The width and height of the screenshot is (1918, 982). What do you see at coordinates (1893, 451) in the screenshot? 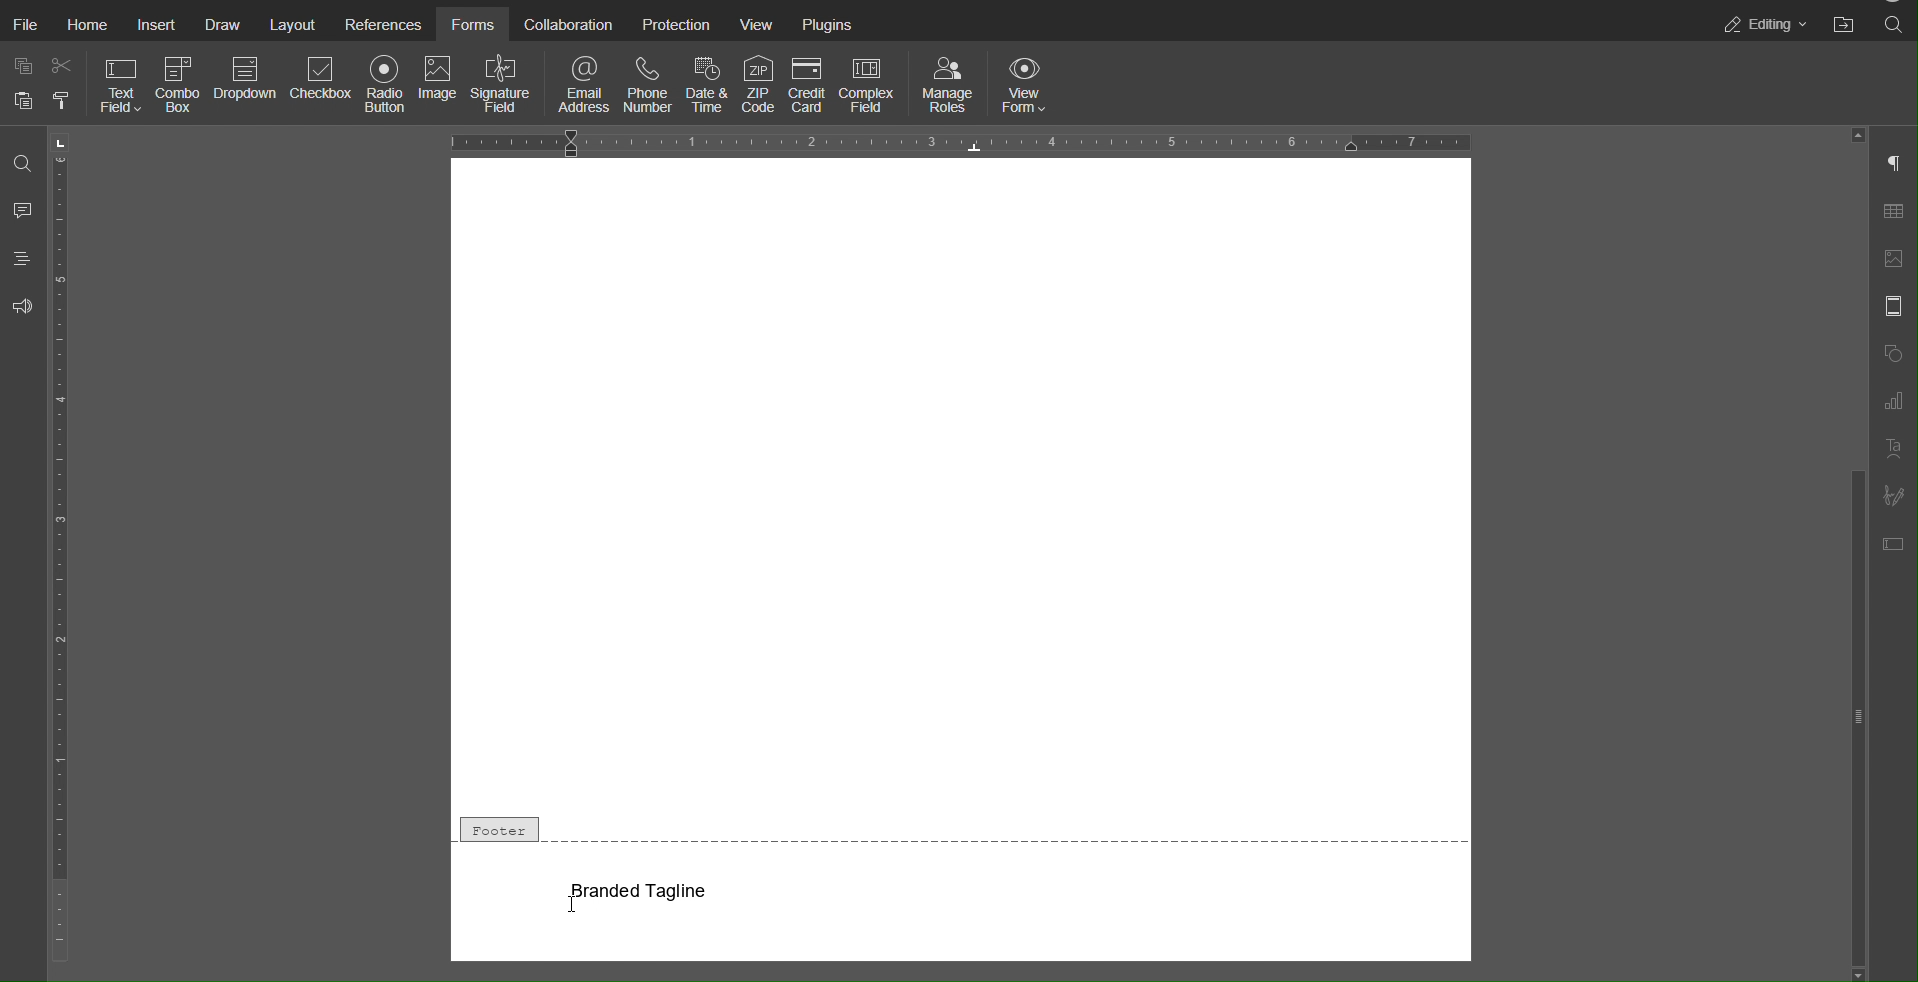
I see `Text Art` at bounding box center [1893, 451].